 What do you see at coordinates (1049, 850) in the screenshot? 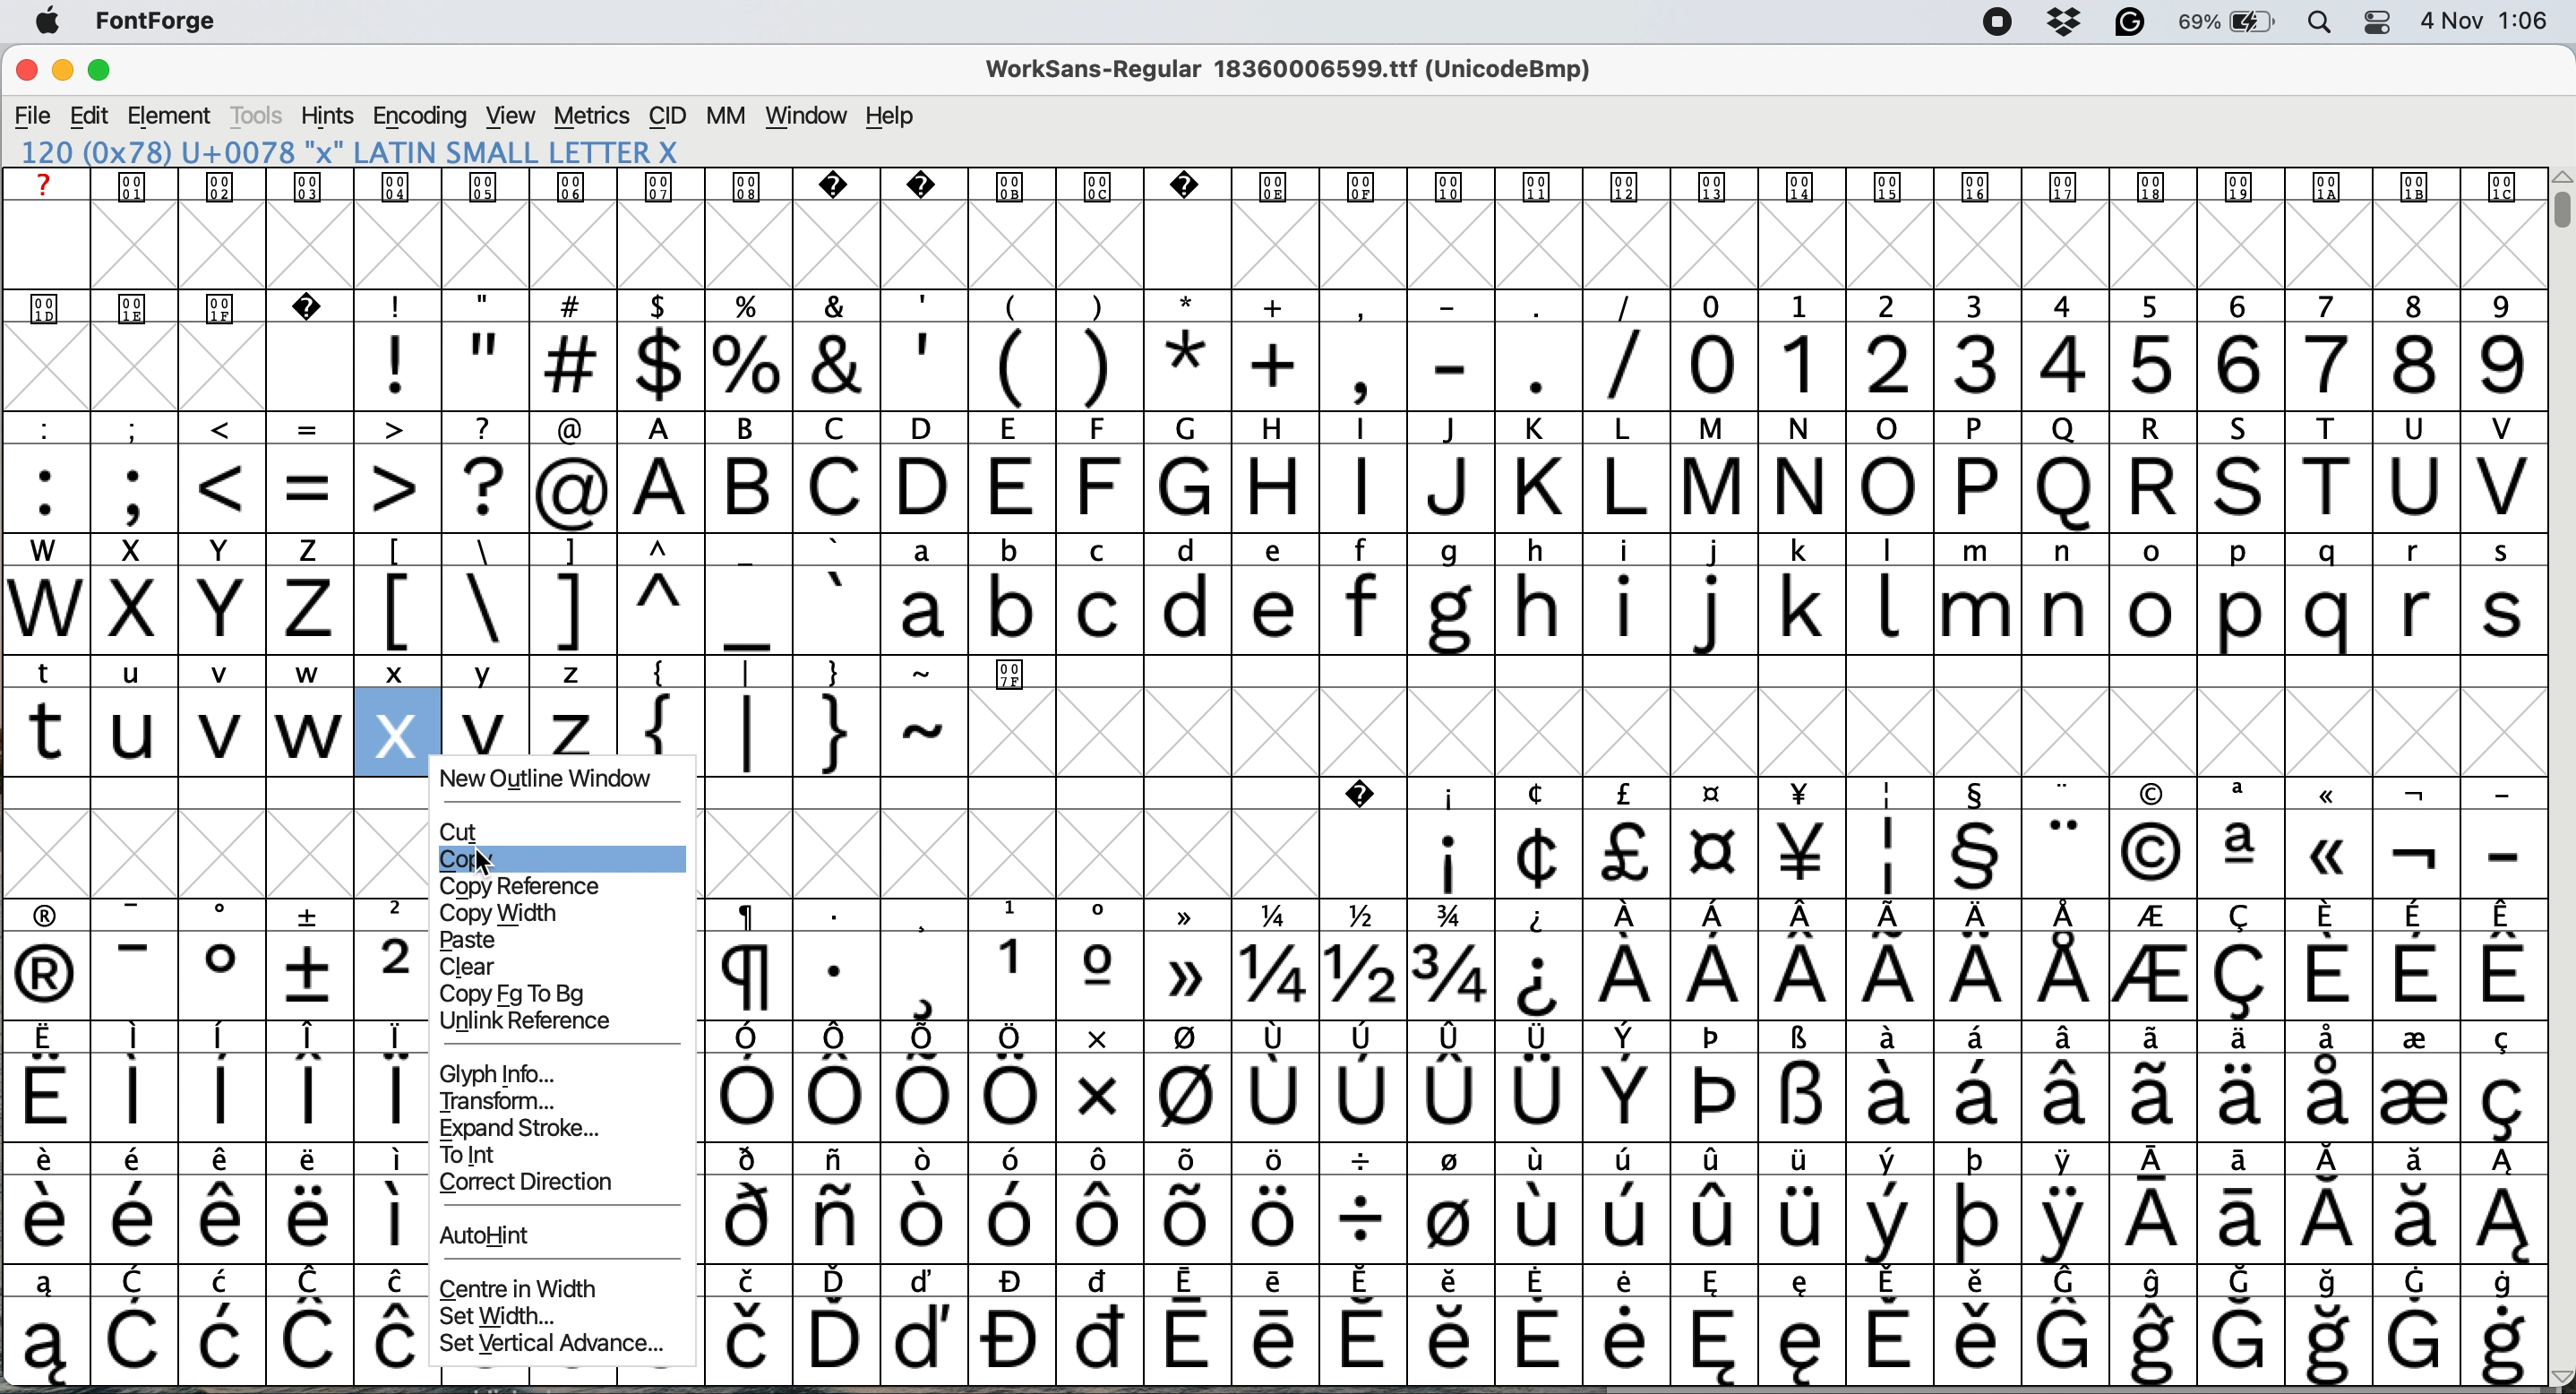
I see `glyph grid` at bounding box center [1049, 850].